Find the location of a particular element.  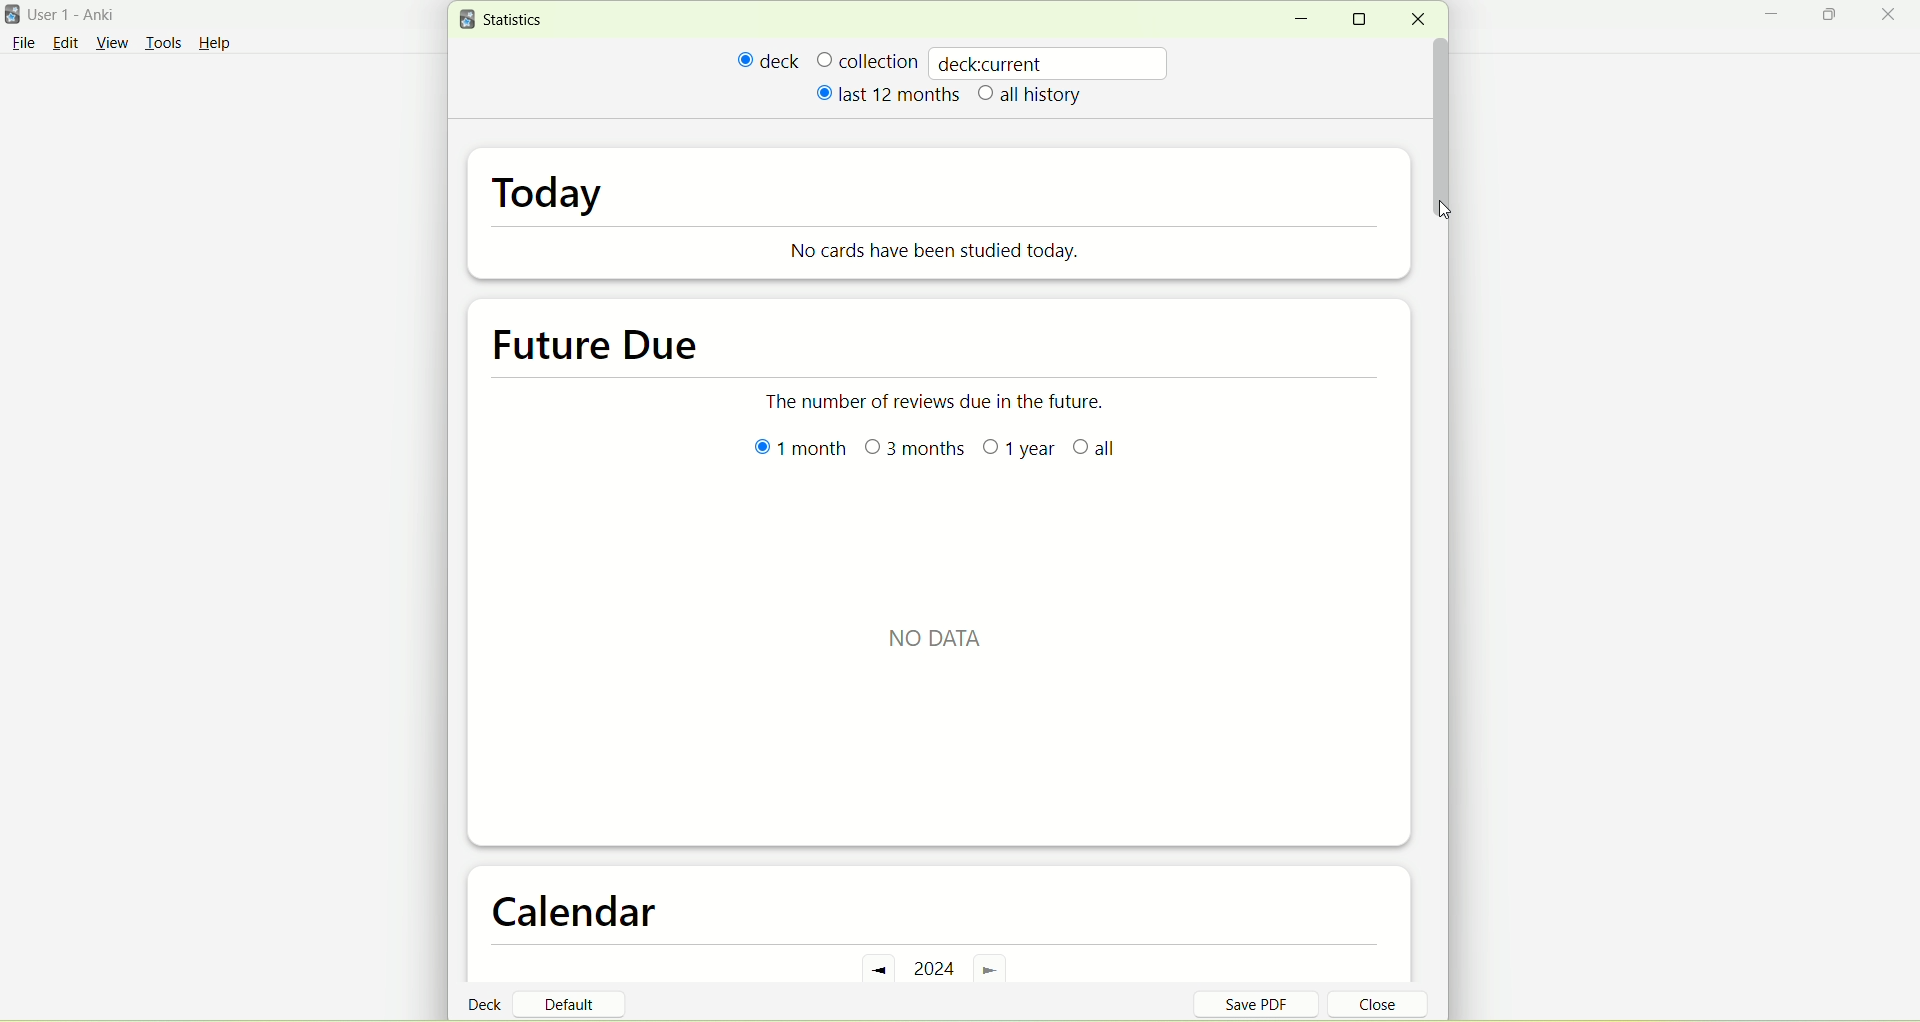

all history is located at coordinates (1031, 96).